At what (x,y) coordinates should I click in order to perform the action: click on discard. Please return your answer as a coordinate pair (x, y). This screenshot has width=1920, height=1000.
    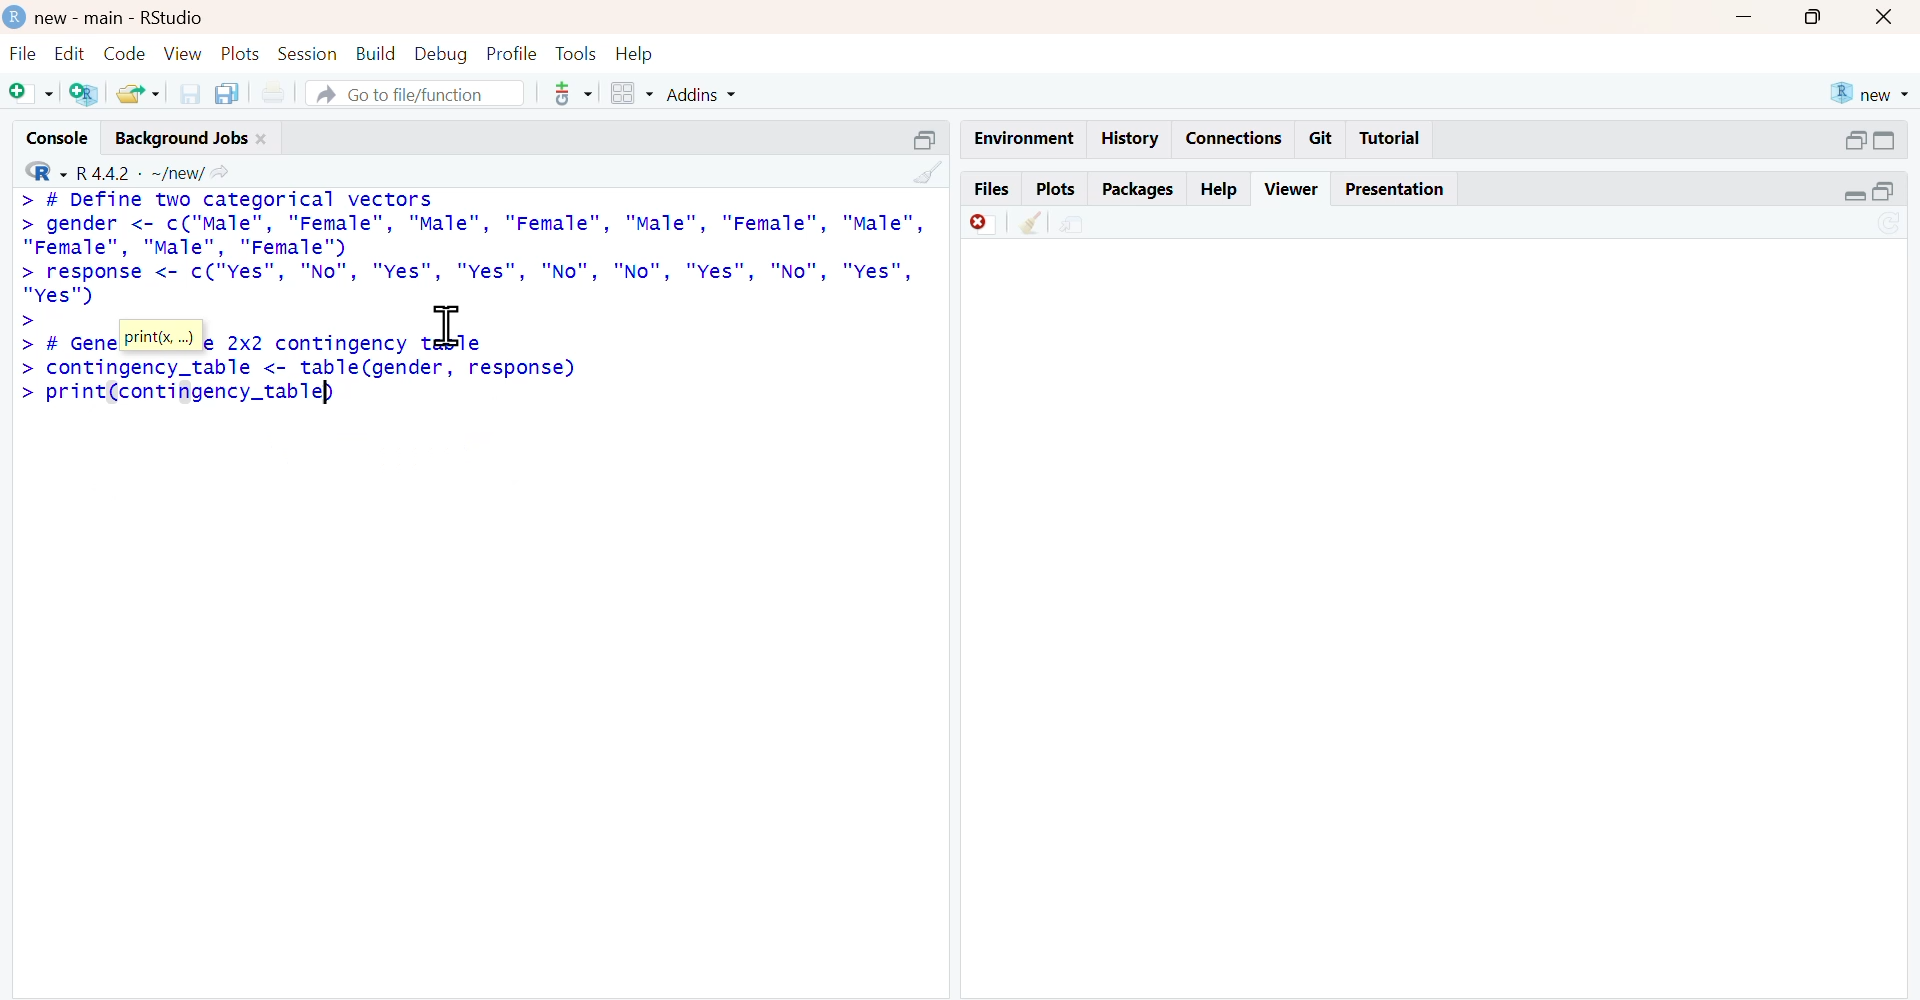
    Looking at the image, I should click on (984, 225).